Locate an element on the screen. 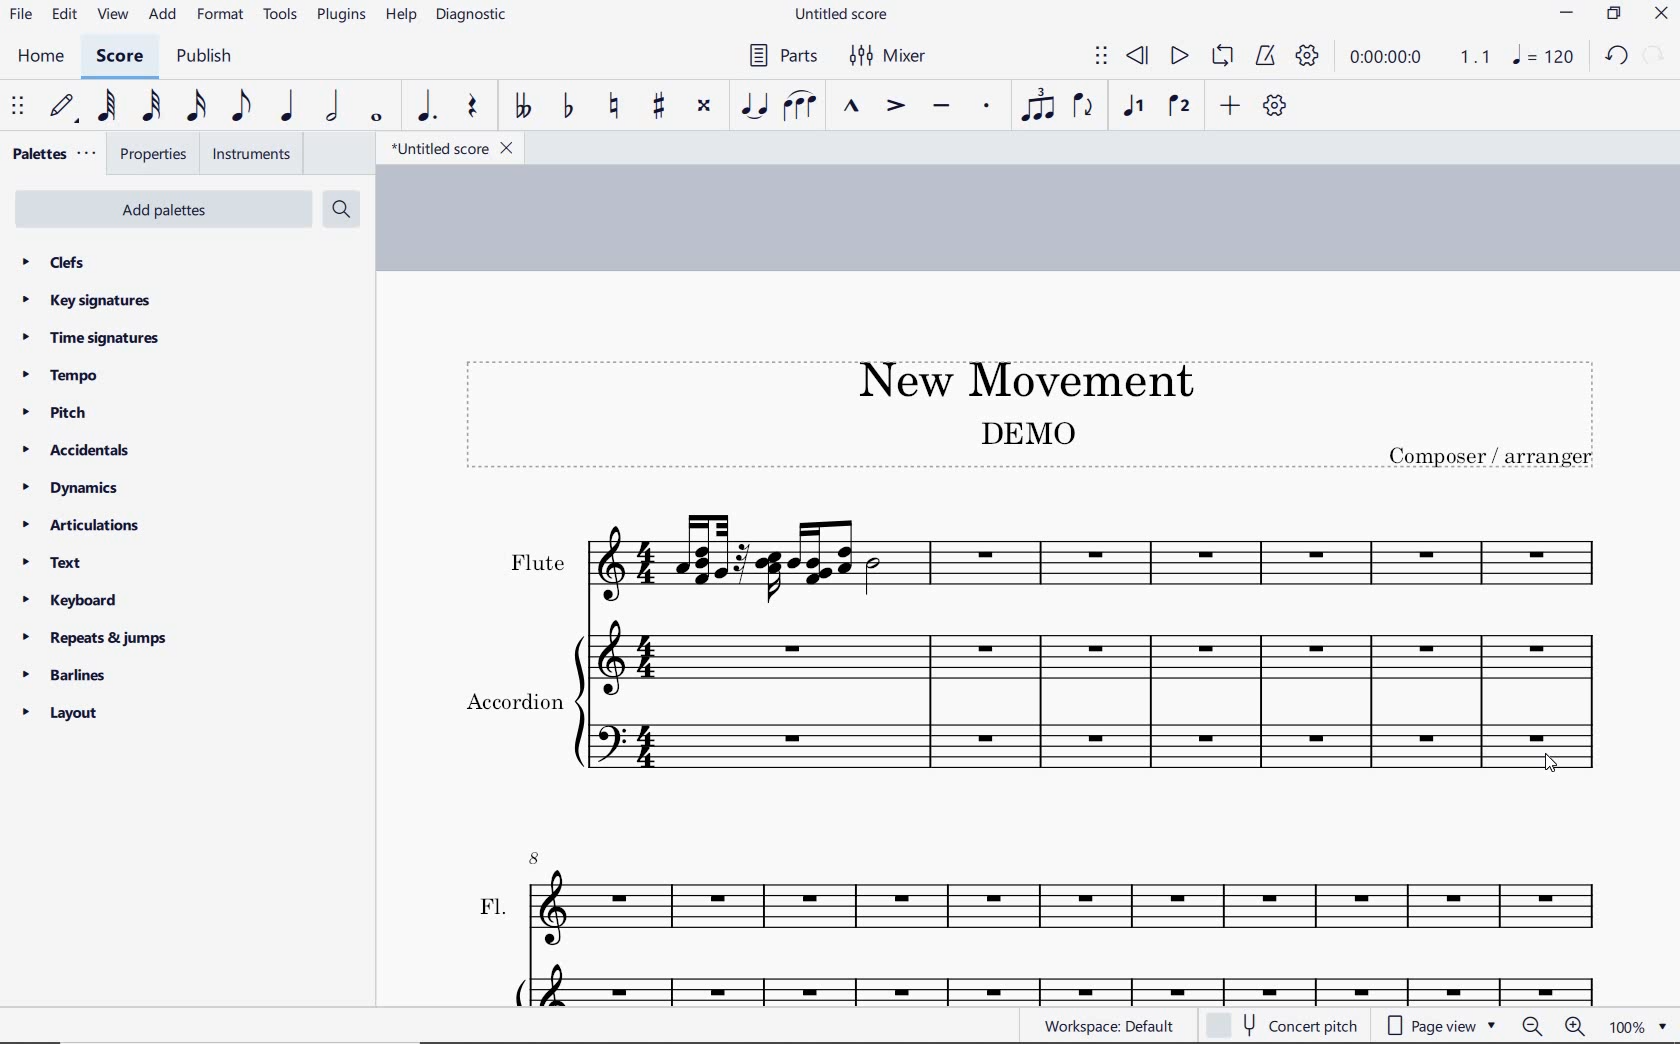 Image resolution: width=1680 pixels, height=1044 pixels. text is located at coordinates (536, 563).